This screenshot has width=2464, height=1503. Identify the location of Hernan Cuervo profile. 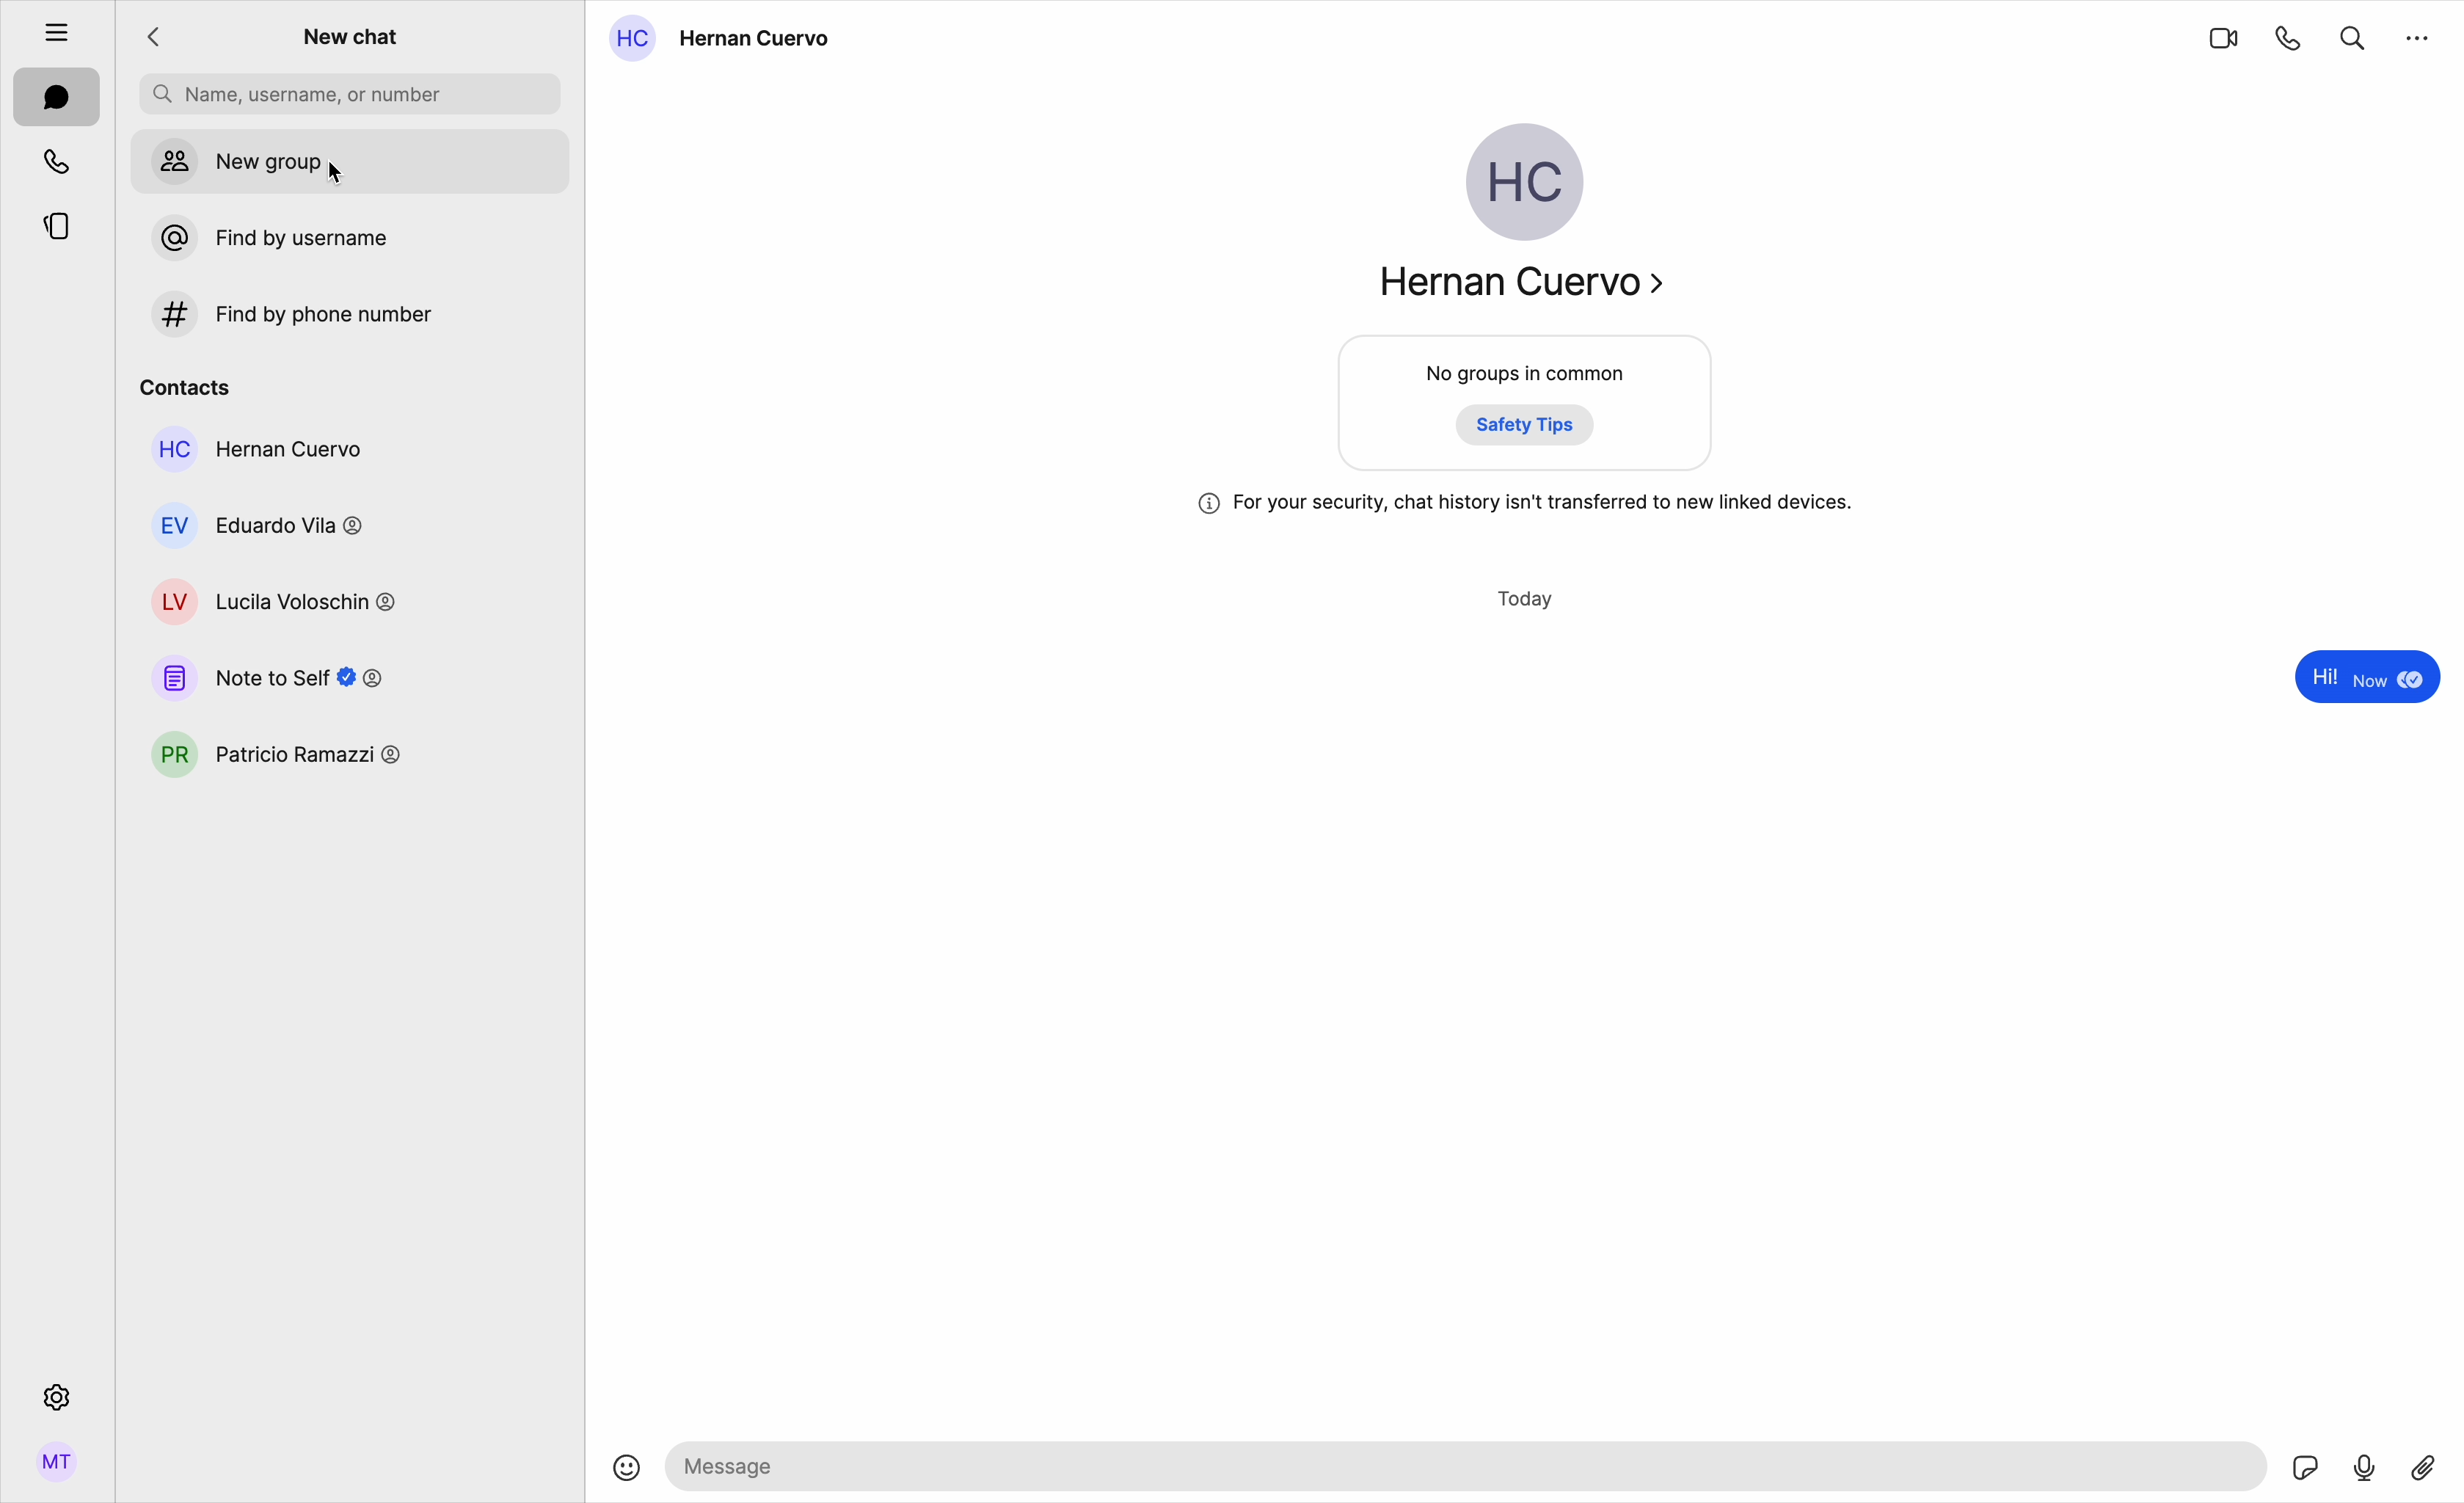
(1517, 221).